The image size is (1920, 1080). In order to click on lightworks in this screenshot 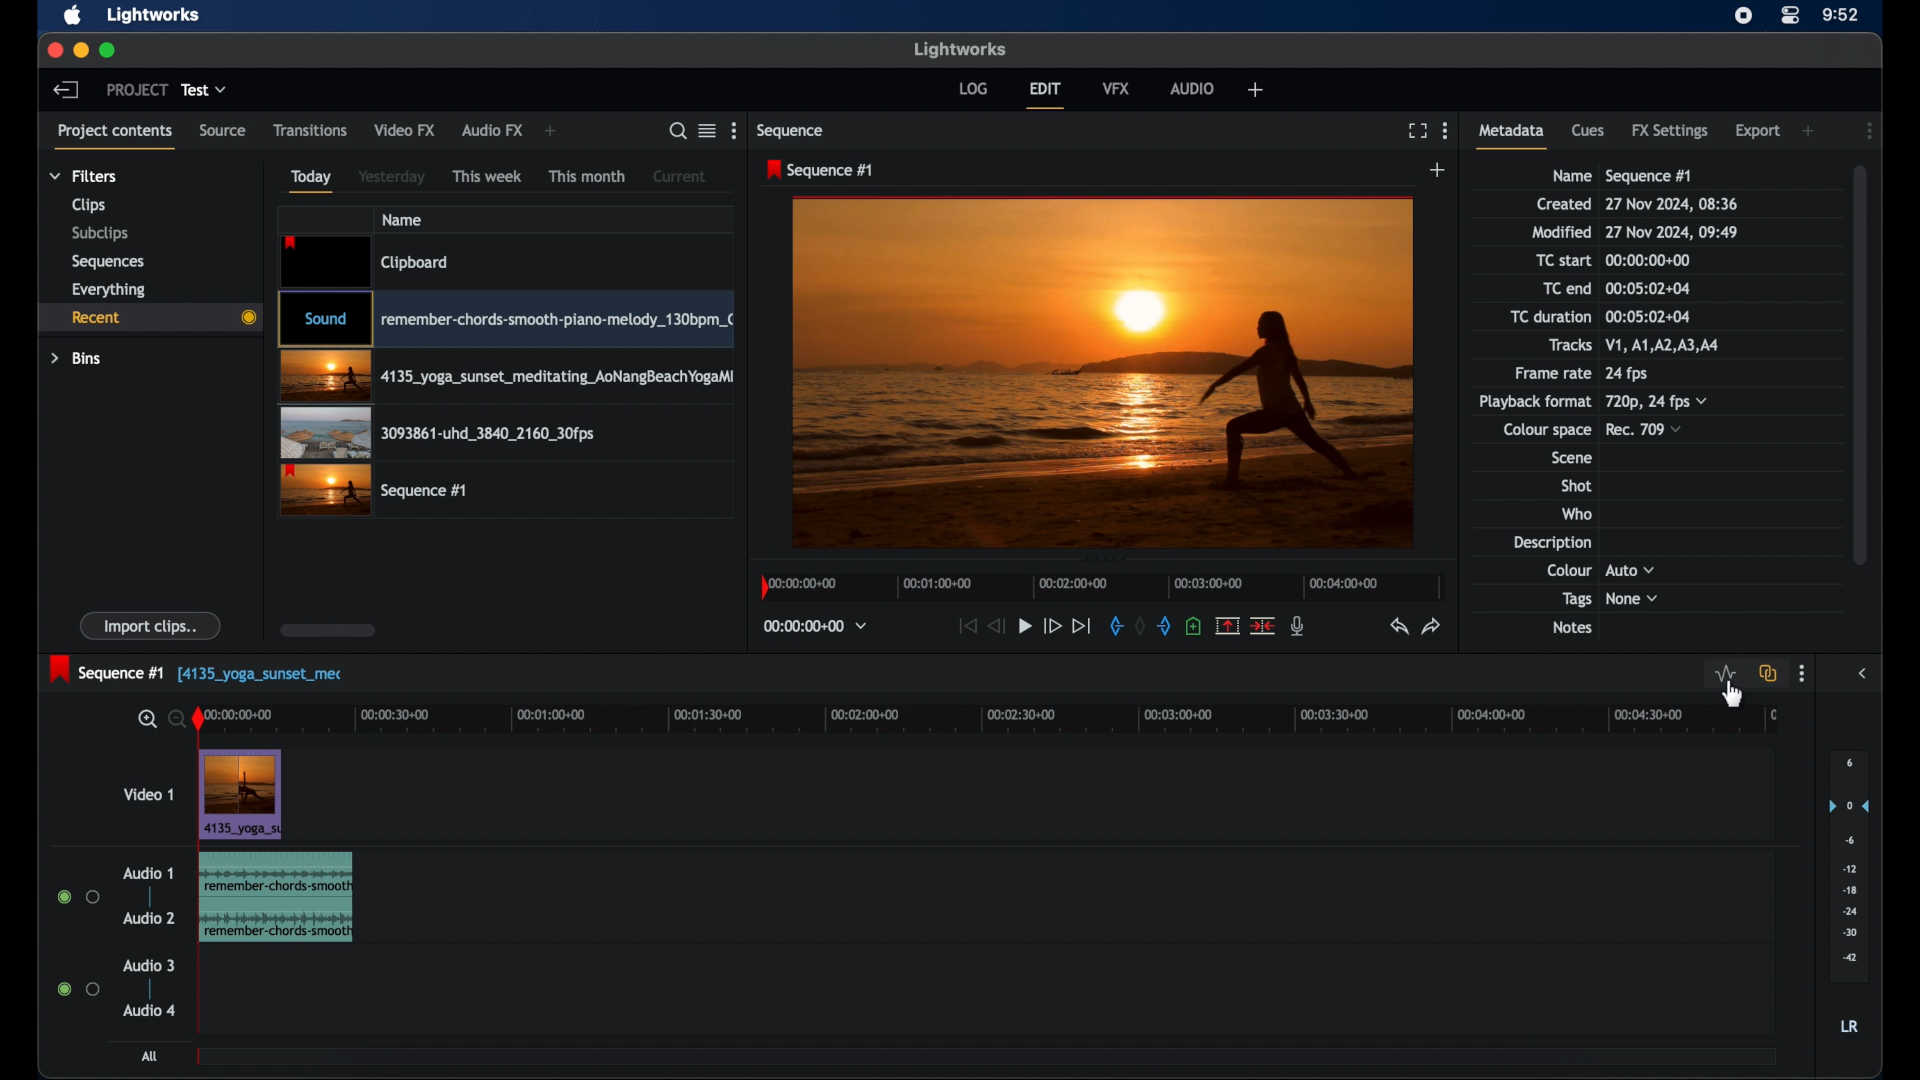, I will do `click(960, 49)`.